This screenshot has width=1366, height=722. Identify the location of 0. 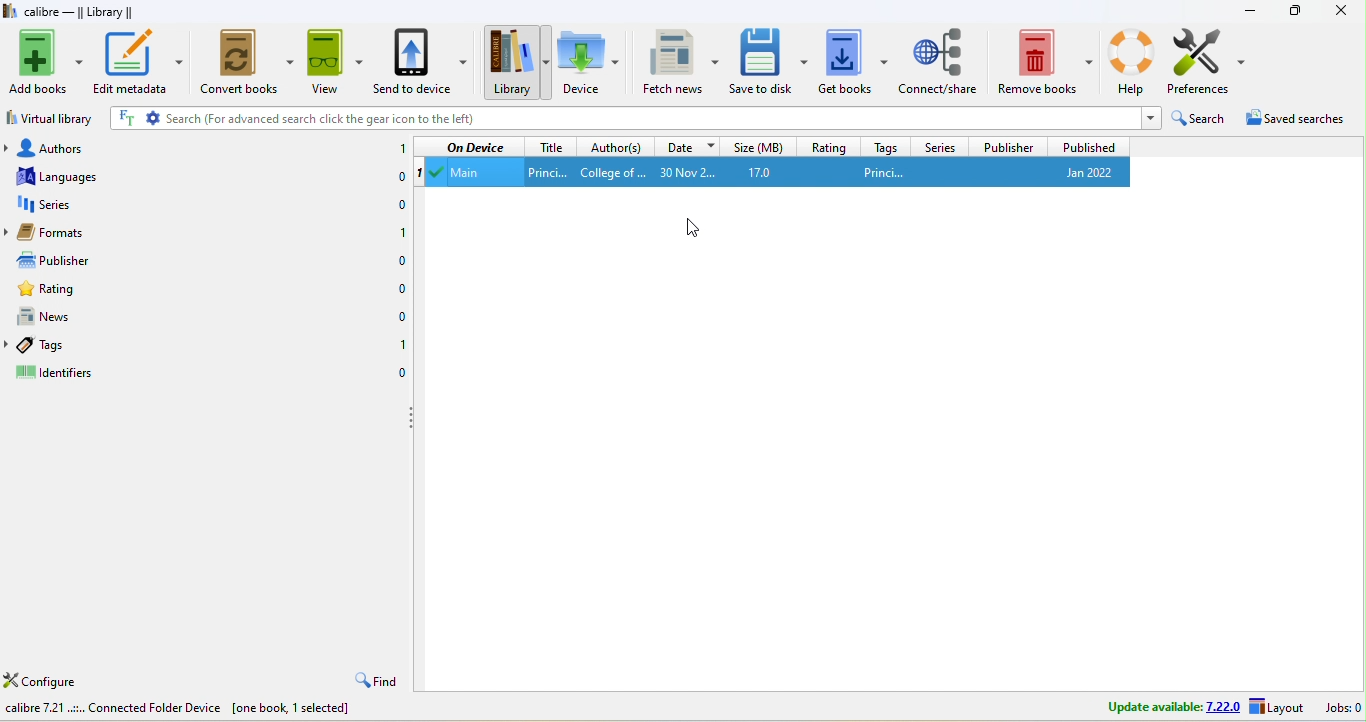
(395, 206).